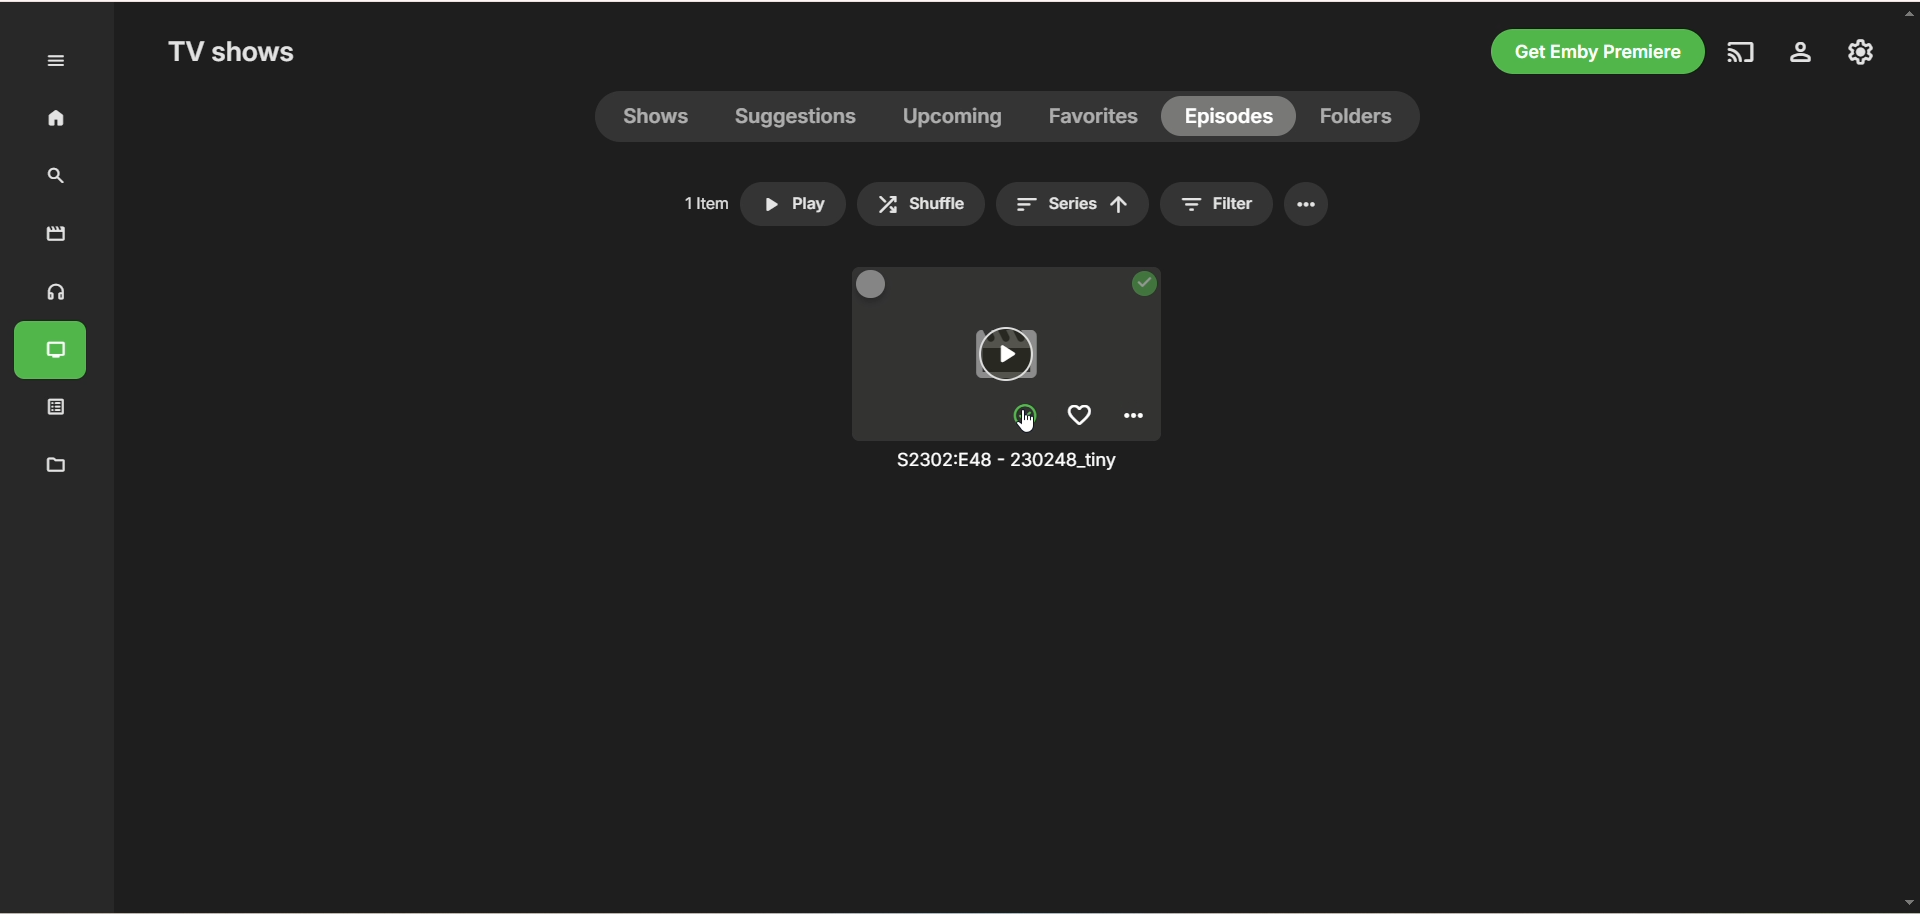 This screenshot has height=914, width=1920. I want to click on settings, so click(1804, 53).